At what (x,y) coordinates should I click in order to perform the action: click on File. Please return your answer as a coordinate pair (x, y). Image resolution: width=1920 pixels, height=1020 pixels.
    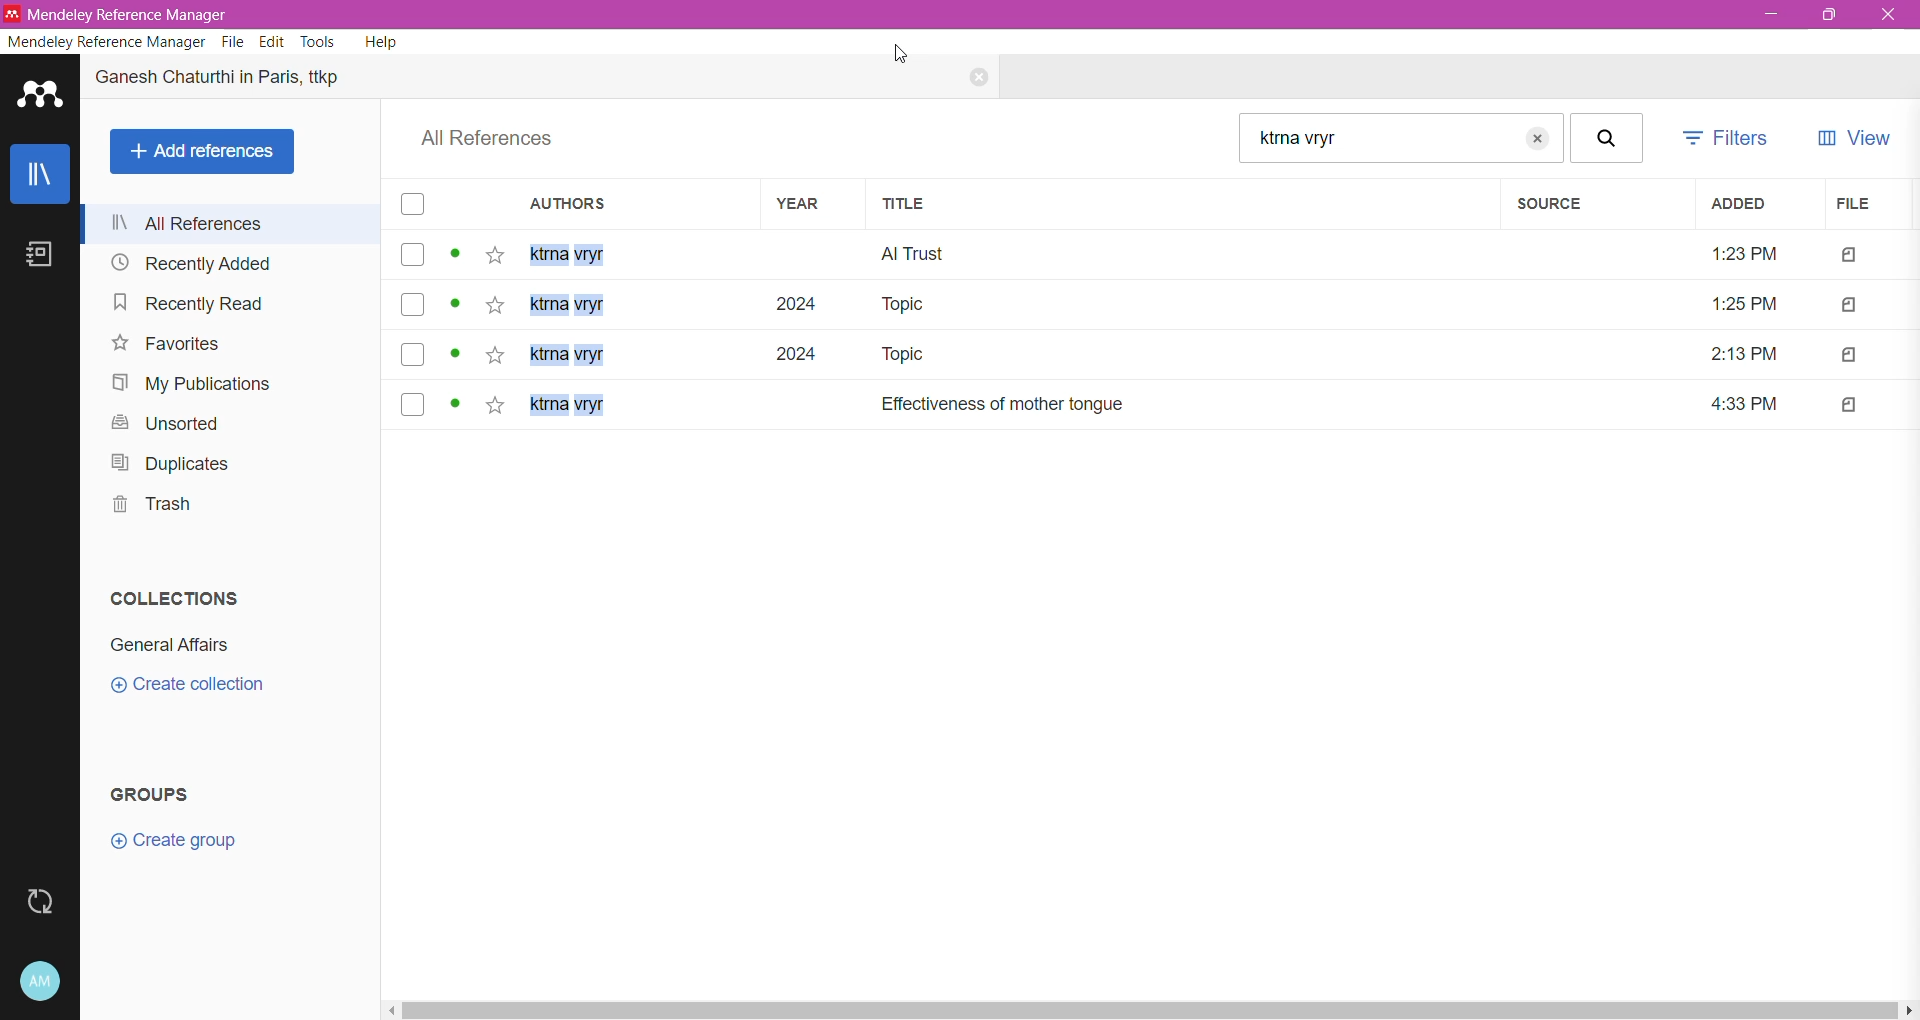
    Looking at the image, I should click on (1866, 205).